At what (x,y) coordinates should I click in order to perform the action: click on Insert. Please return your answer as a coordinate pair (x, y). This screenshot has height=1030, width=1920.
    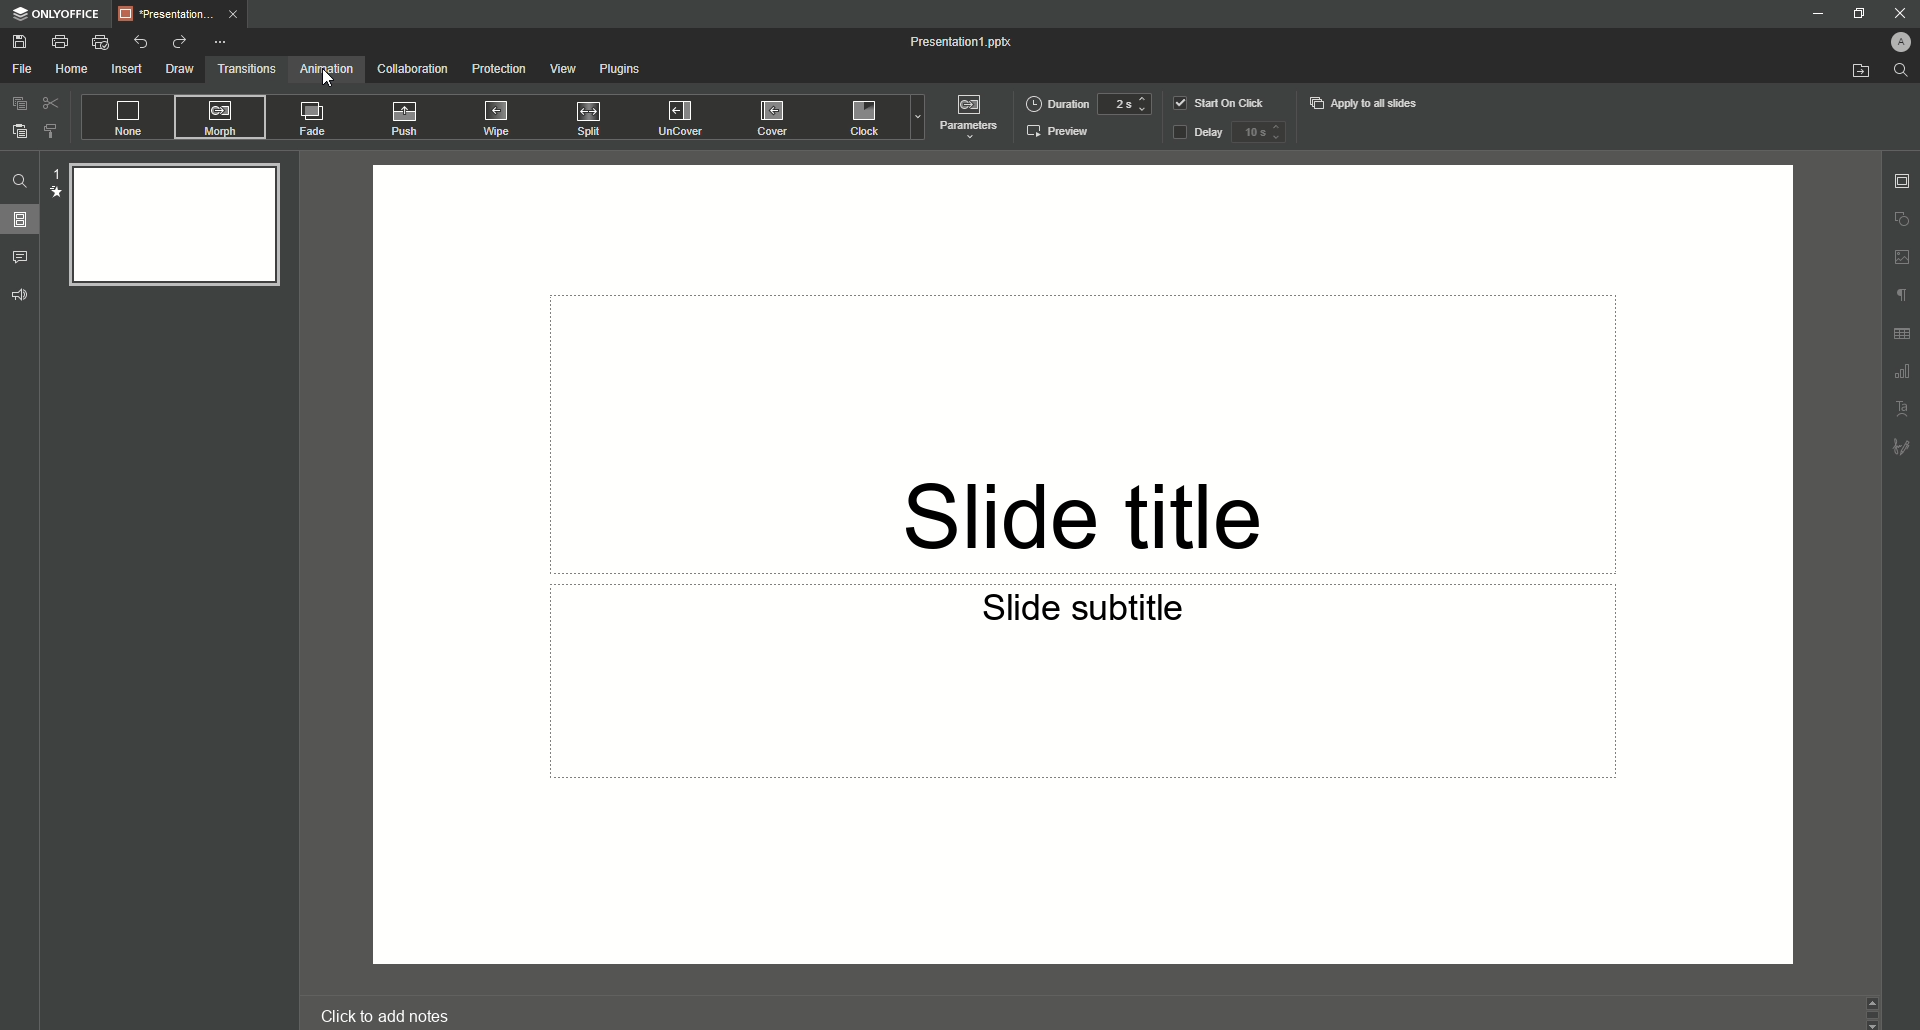
    Looking at the image, I should click on (128, 69).